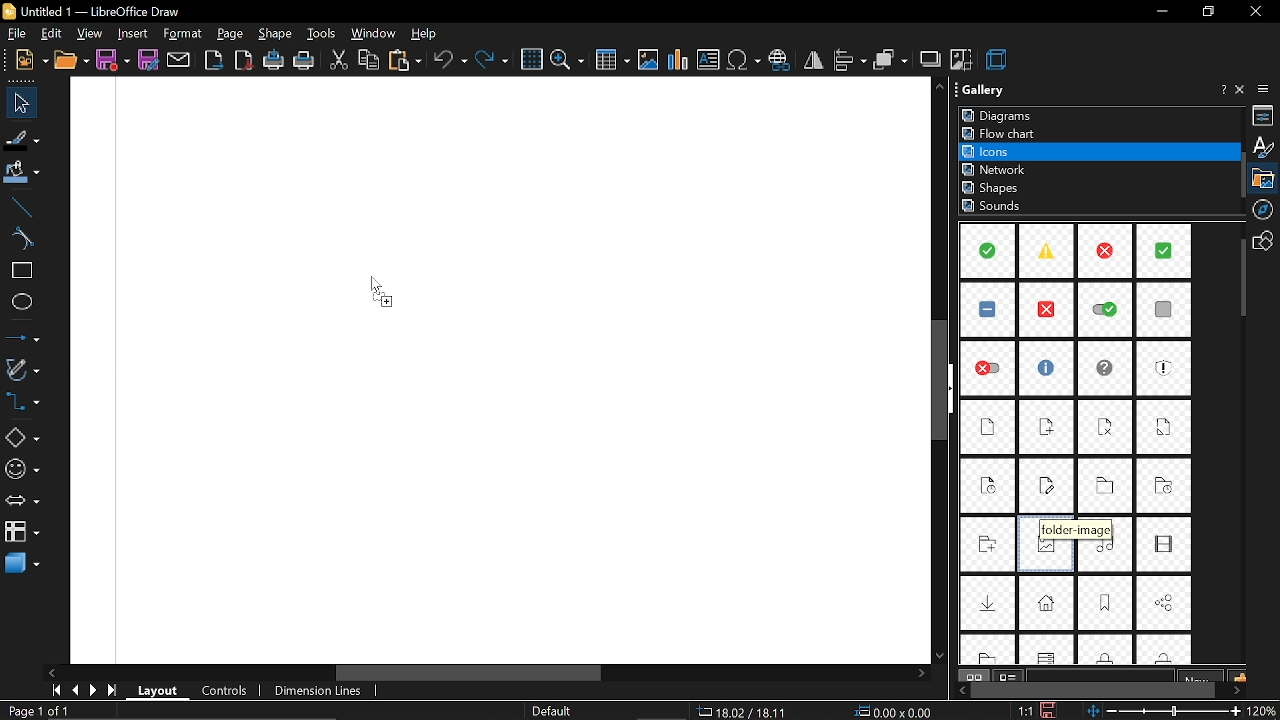  I want to click on shape, so click(275, 33).